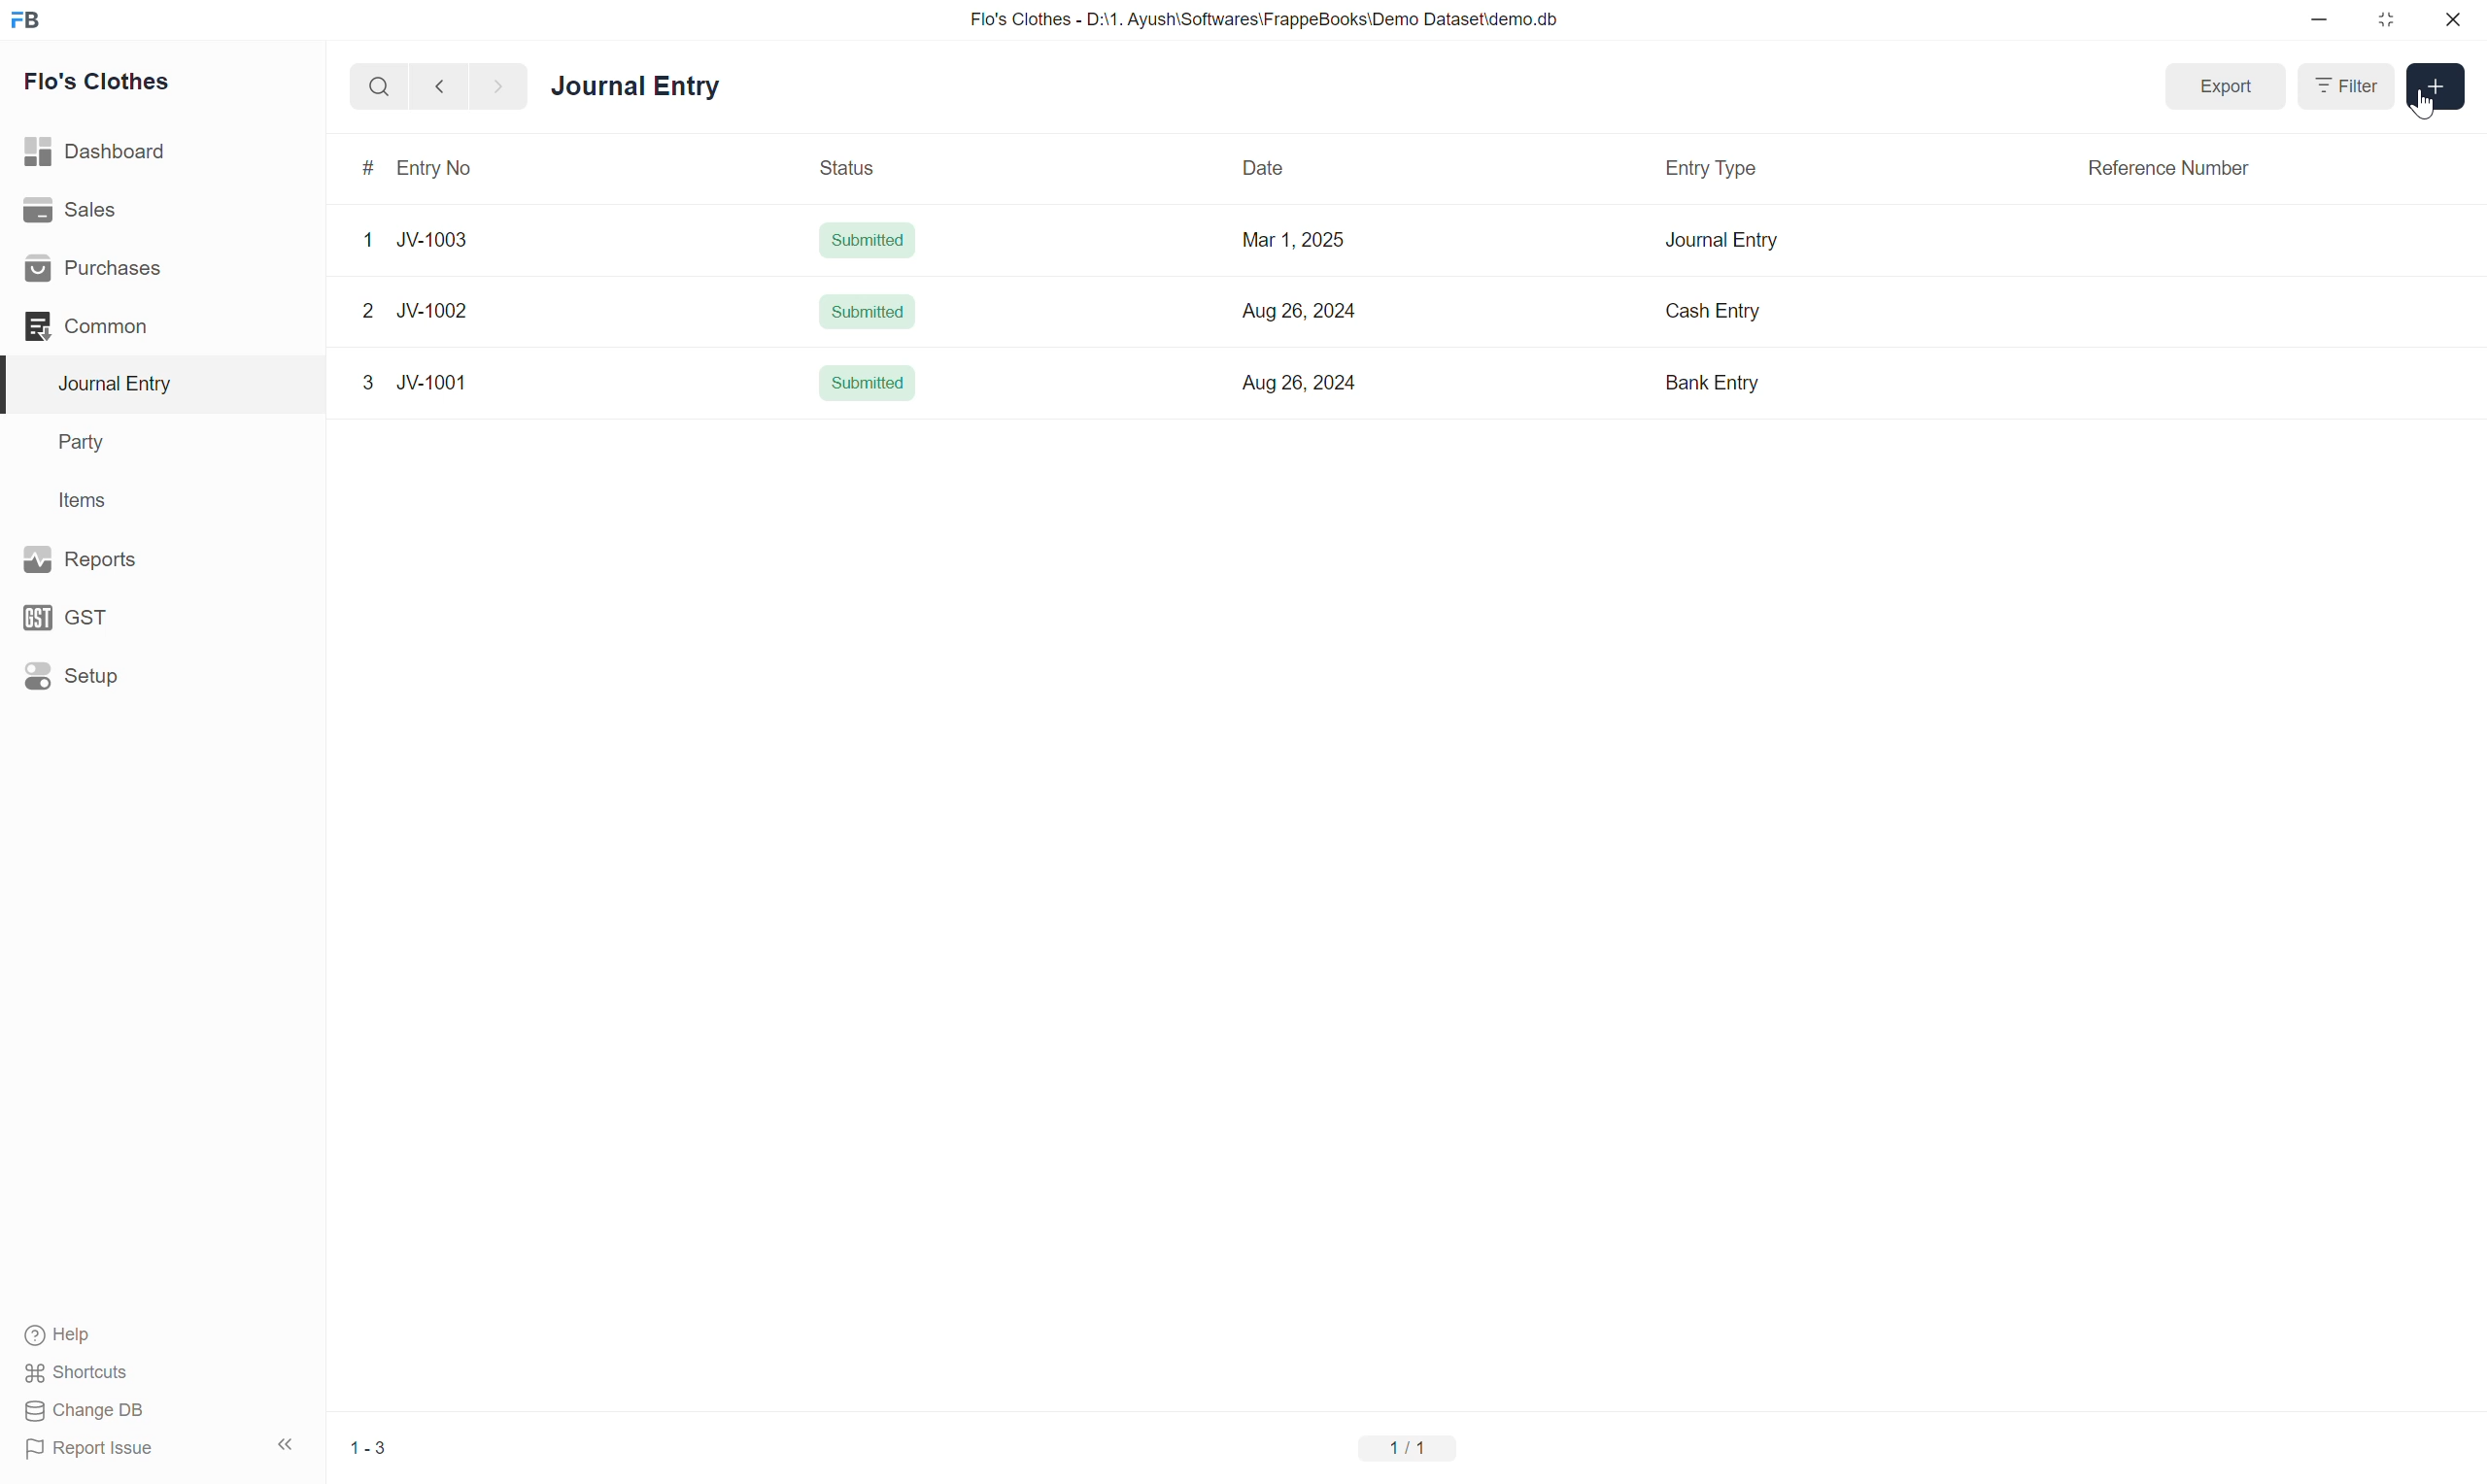 The image size is (2487, 1484). Describe the element at coordinates (635, 88) in the screenshot. I see `Journal Entry` at that location.